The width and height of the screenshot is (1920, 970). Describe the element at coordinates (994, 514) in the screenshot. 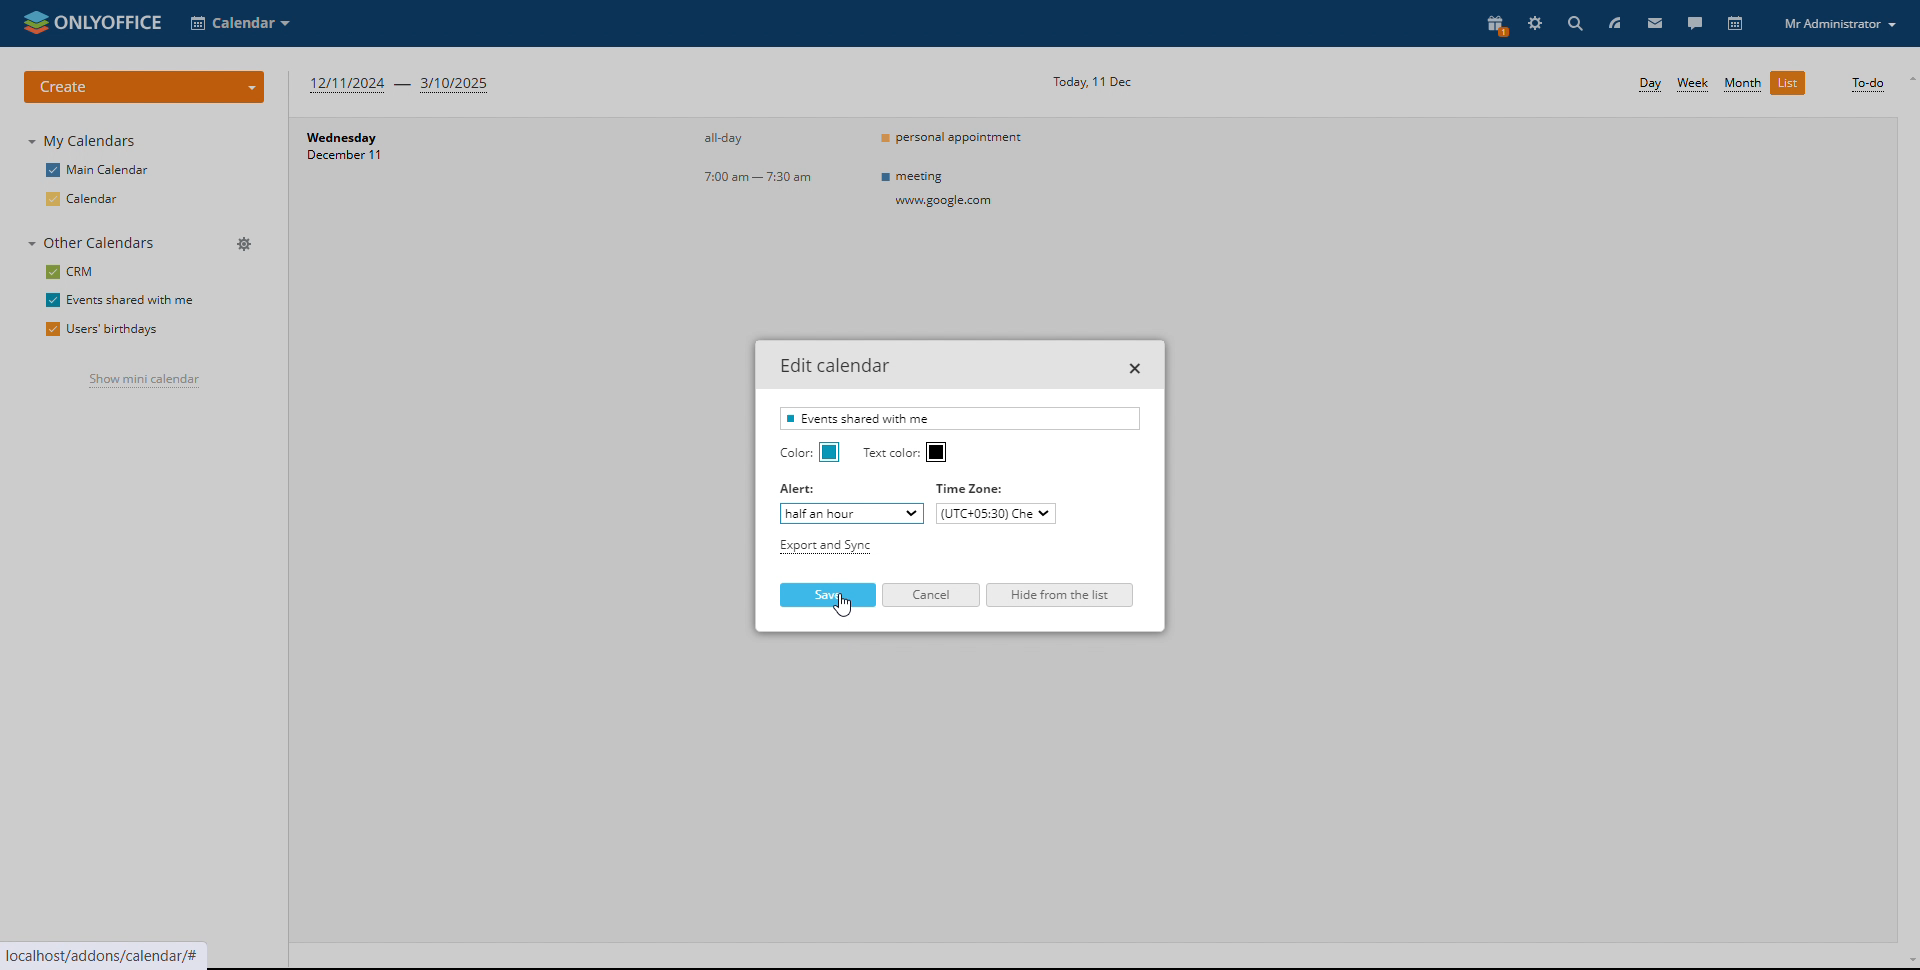

I see `set timezone` at that location.